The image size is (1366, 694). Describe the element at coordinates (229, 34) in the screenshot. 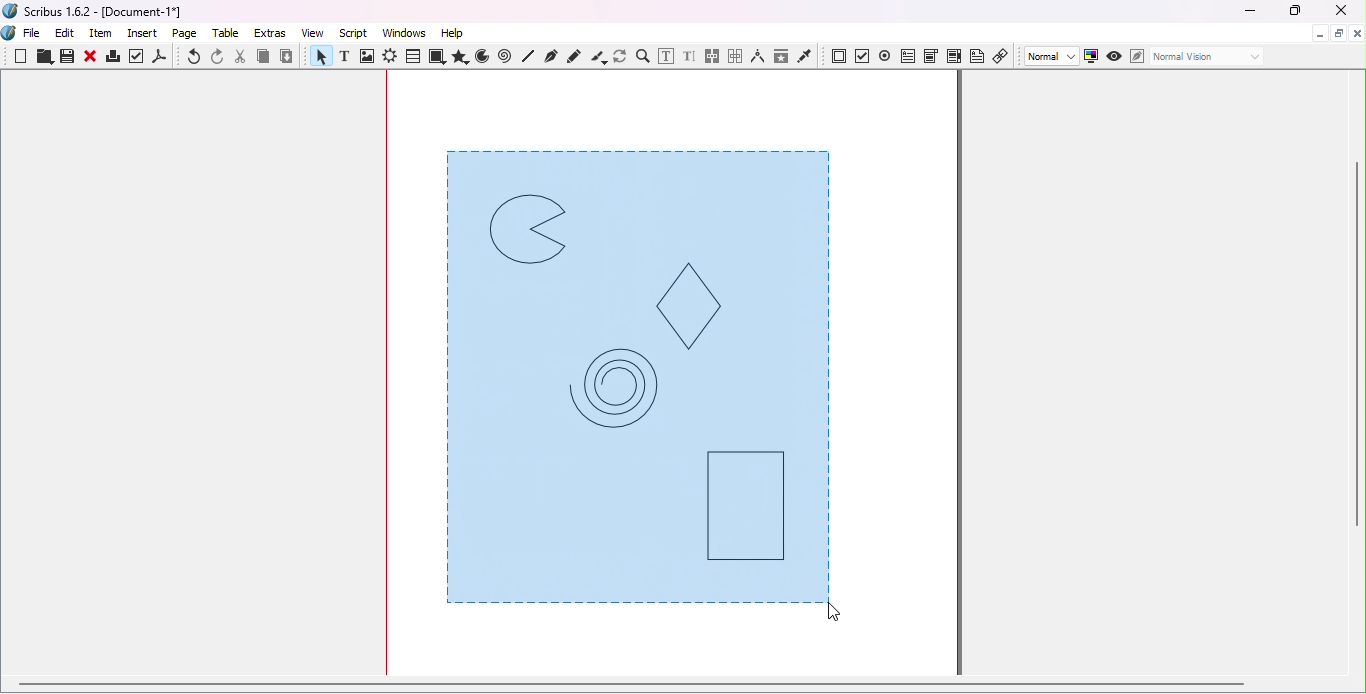

I see `Table` at that location.